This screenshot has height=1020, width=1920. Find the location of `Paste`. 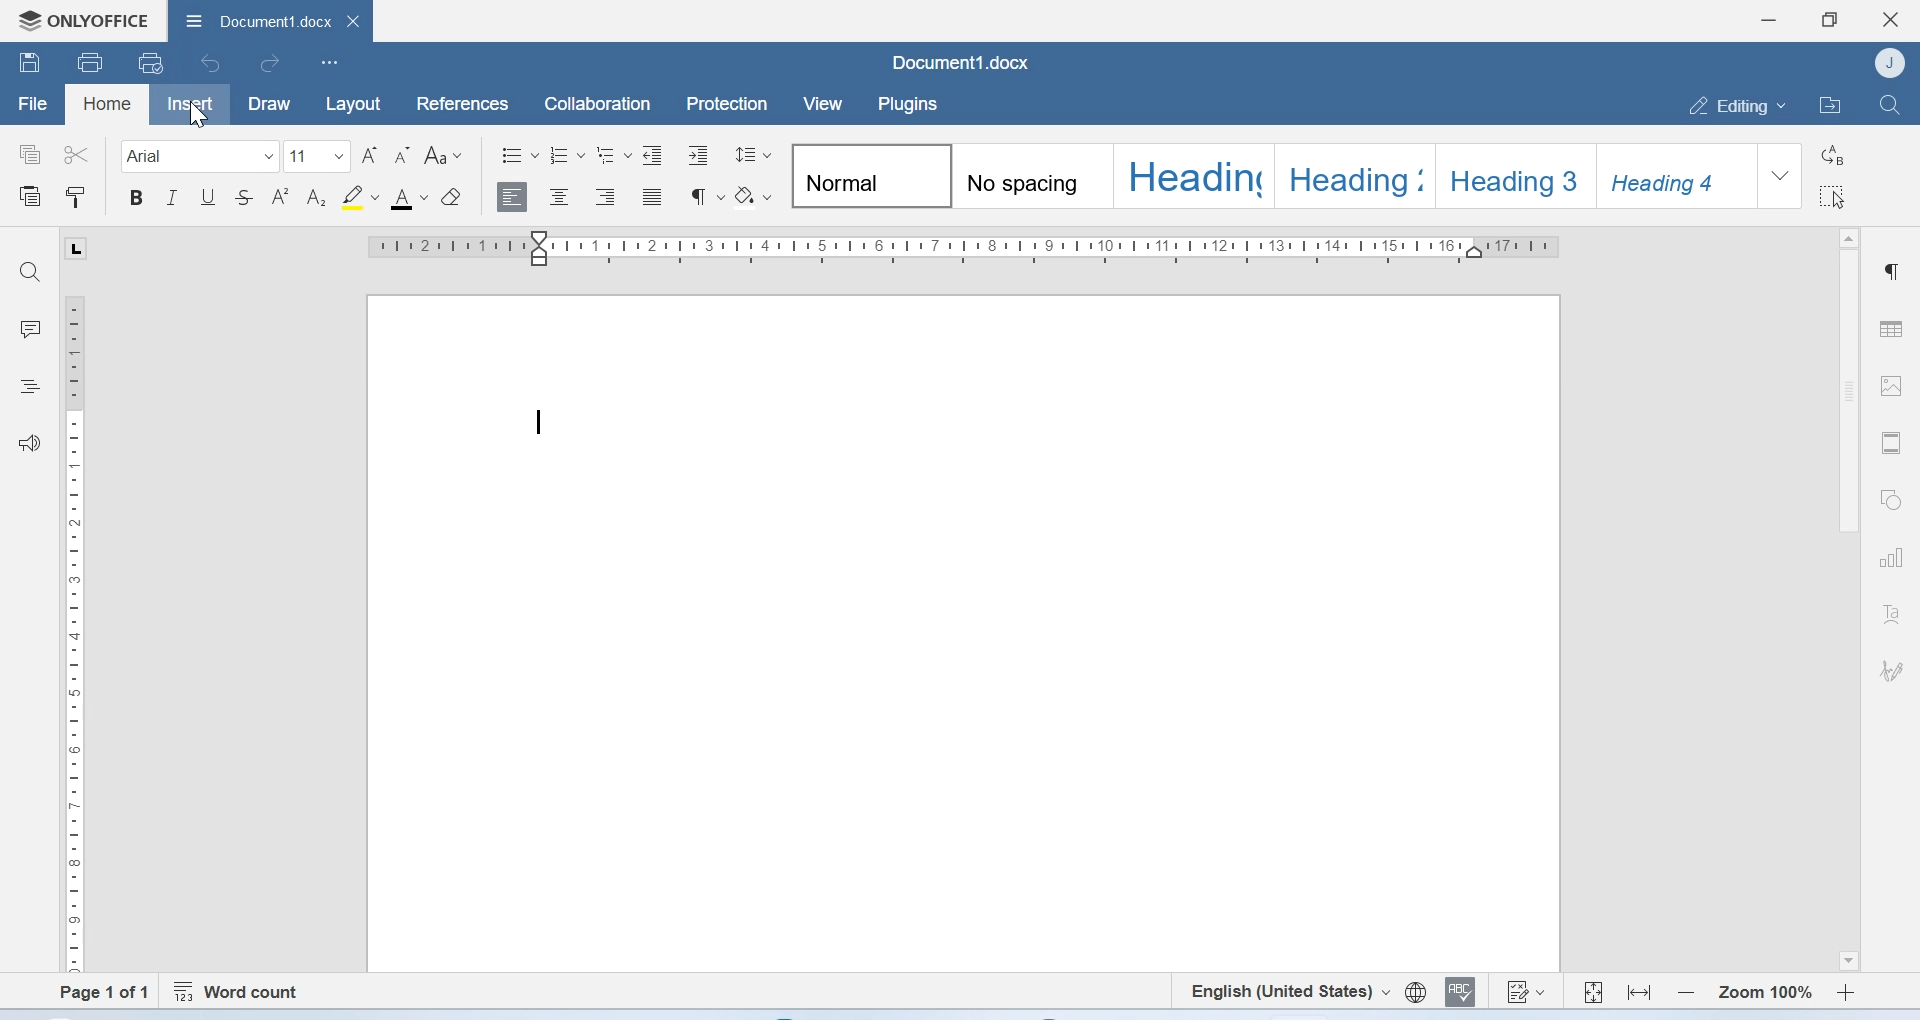

Paste is located at coordinates (31, 198).